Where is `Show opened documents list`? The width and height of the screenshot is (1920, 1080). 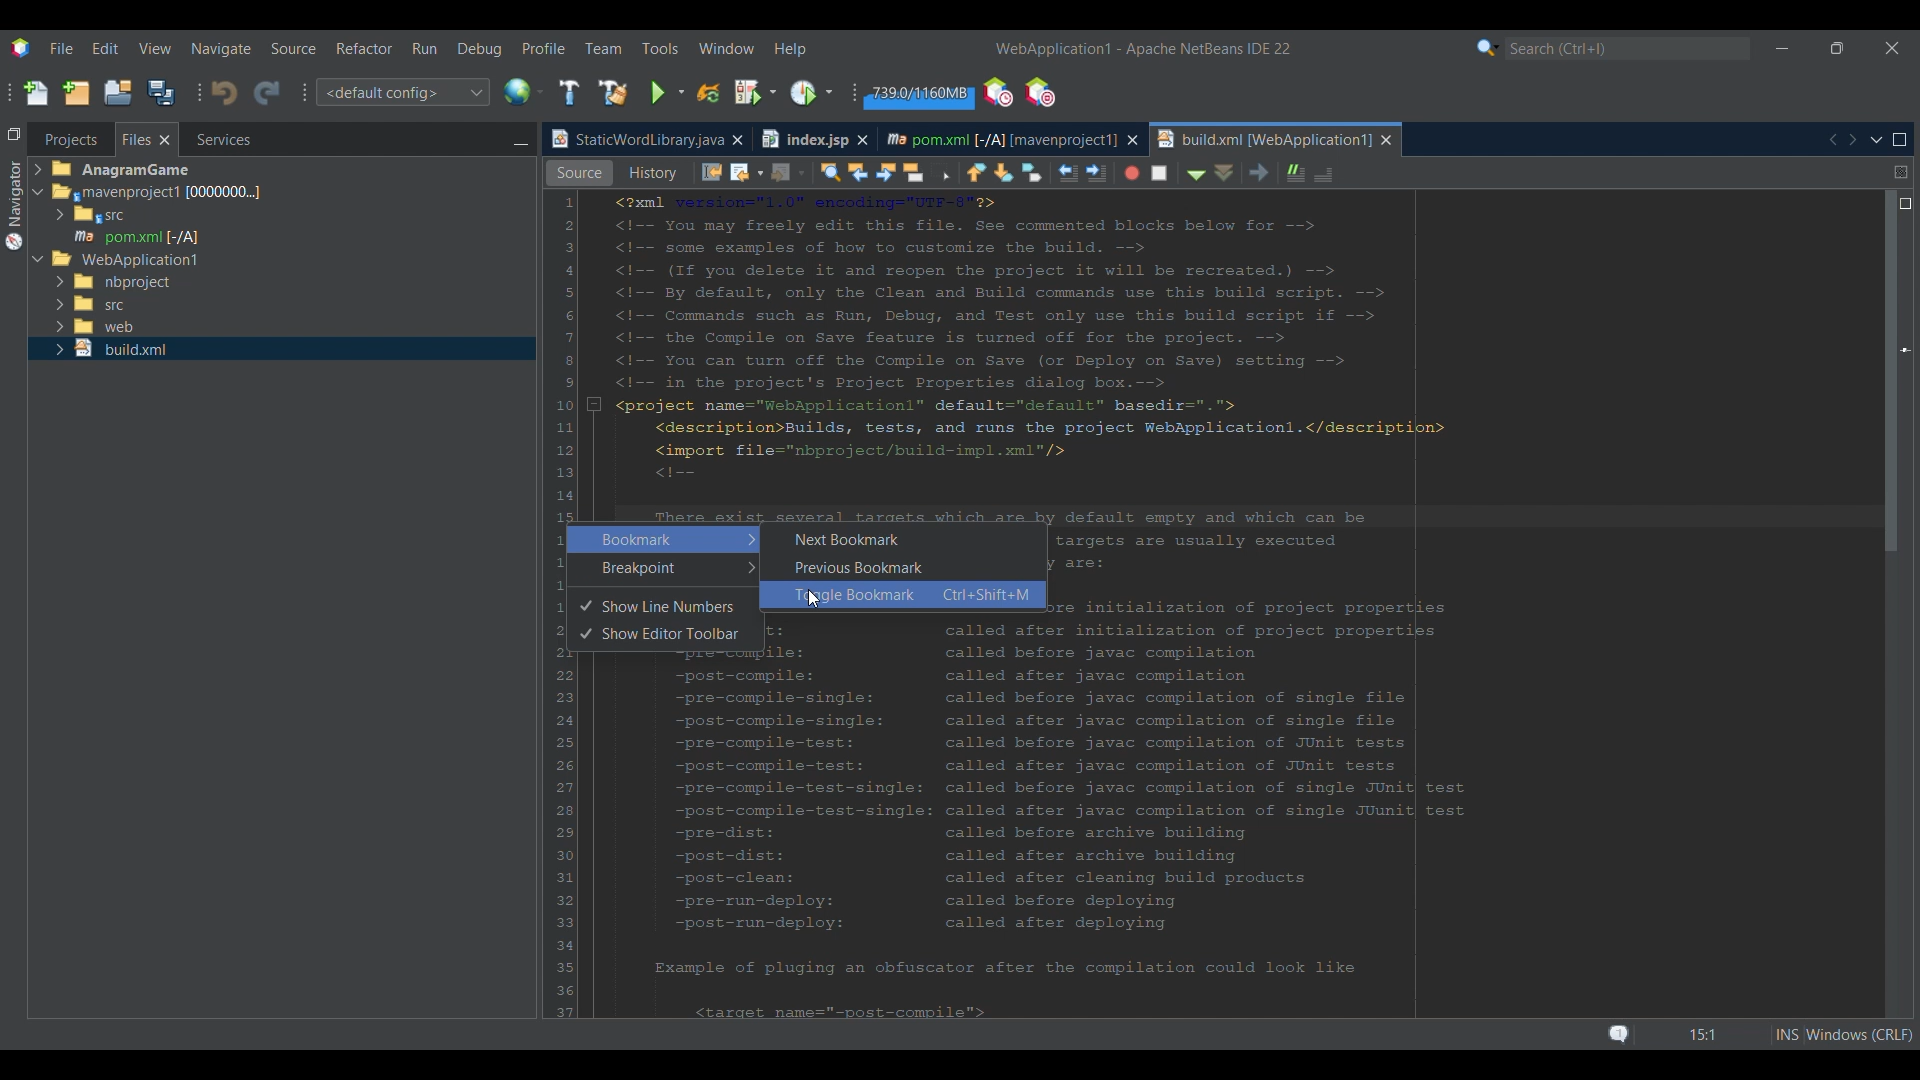
Show opened documents list is located at coordinates (1877, 141).